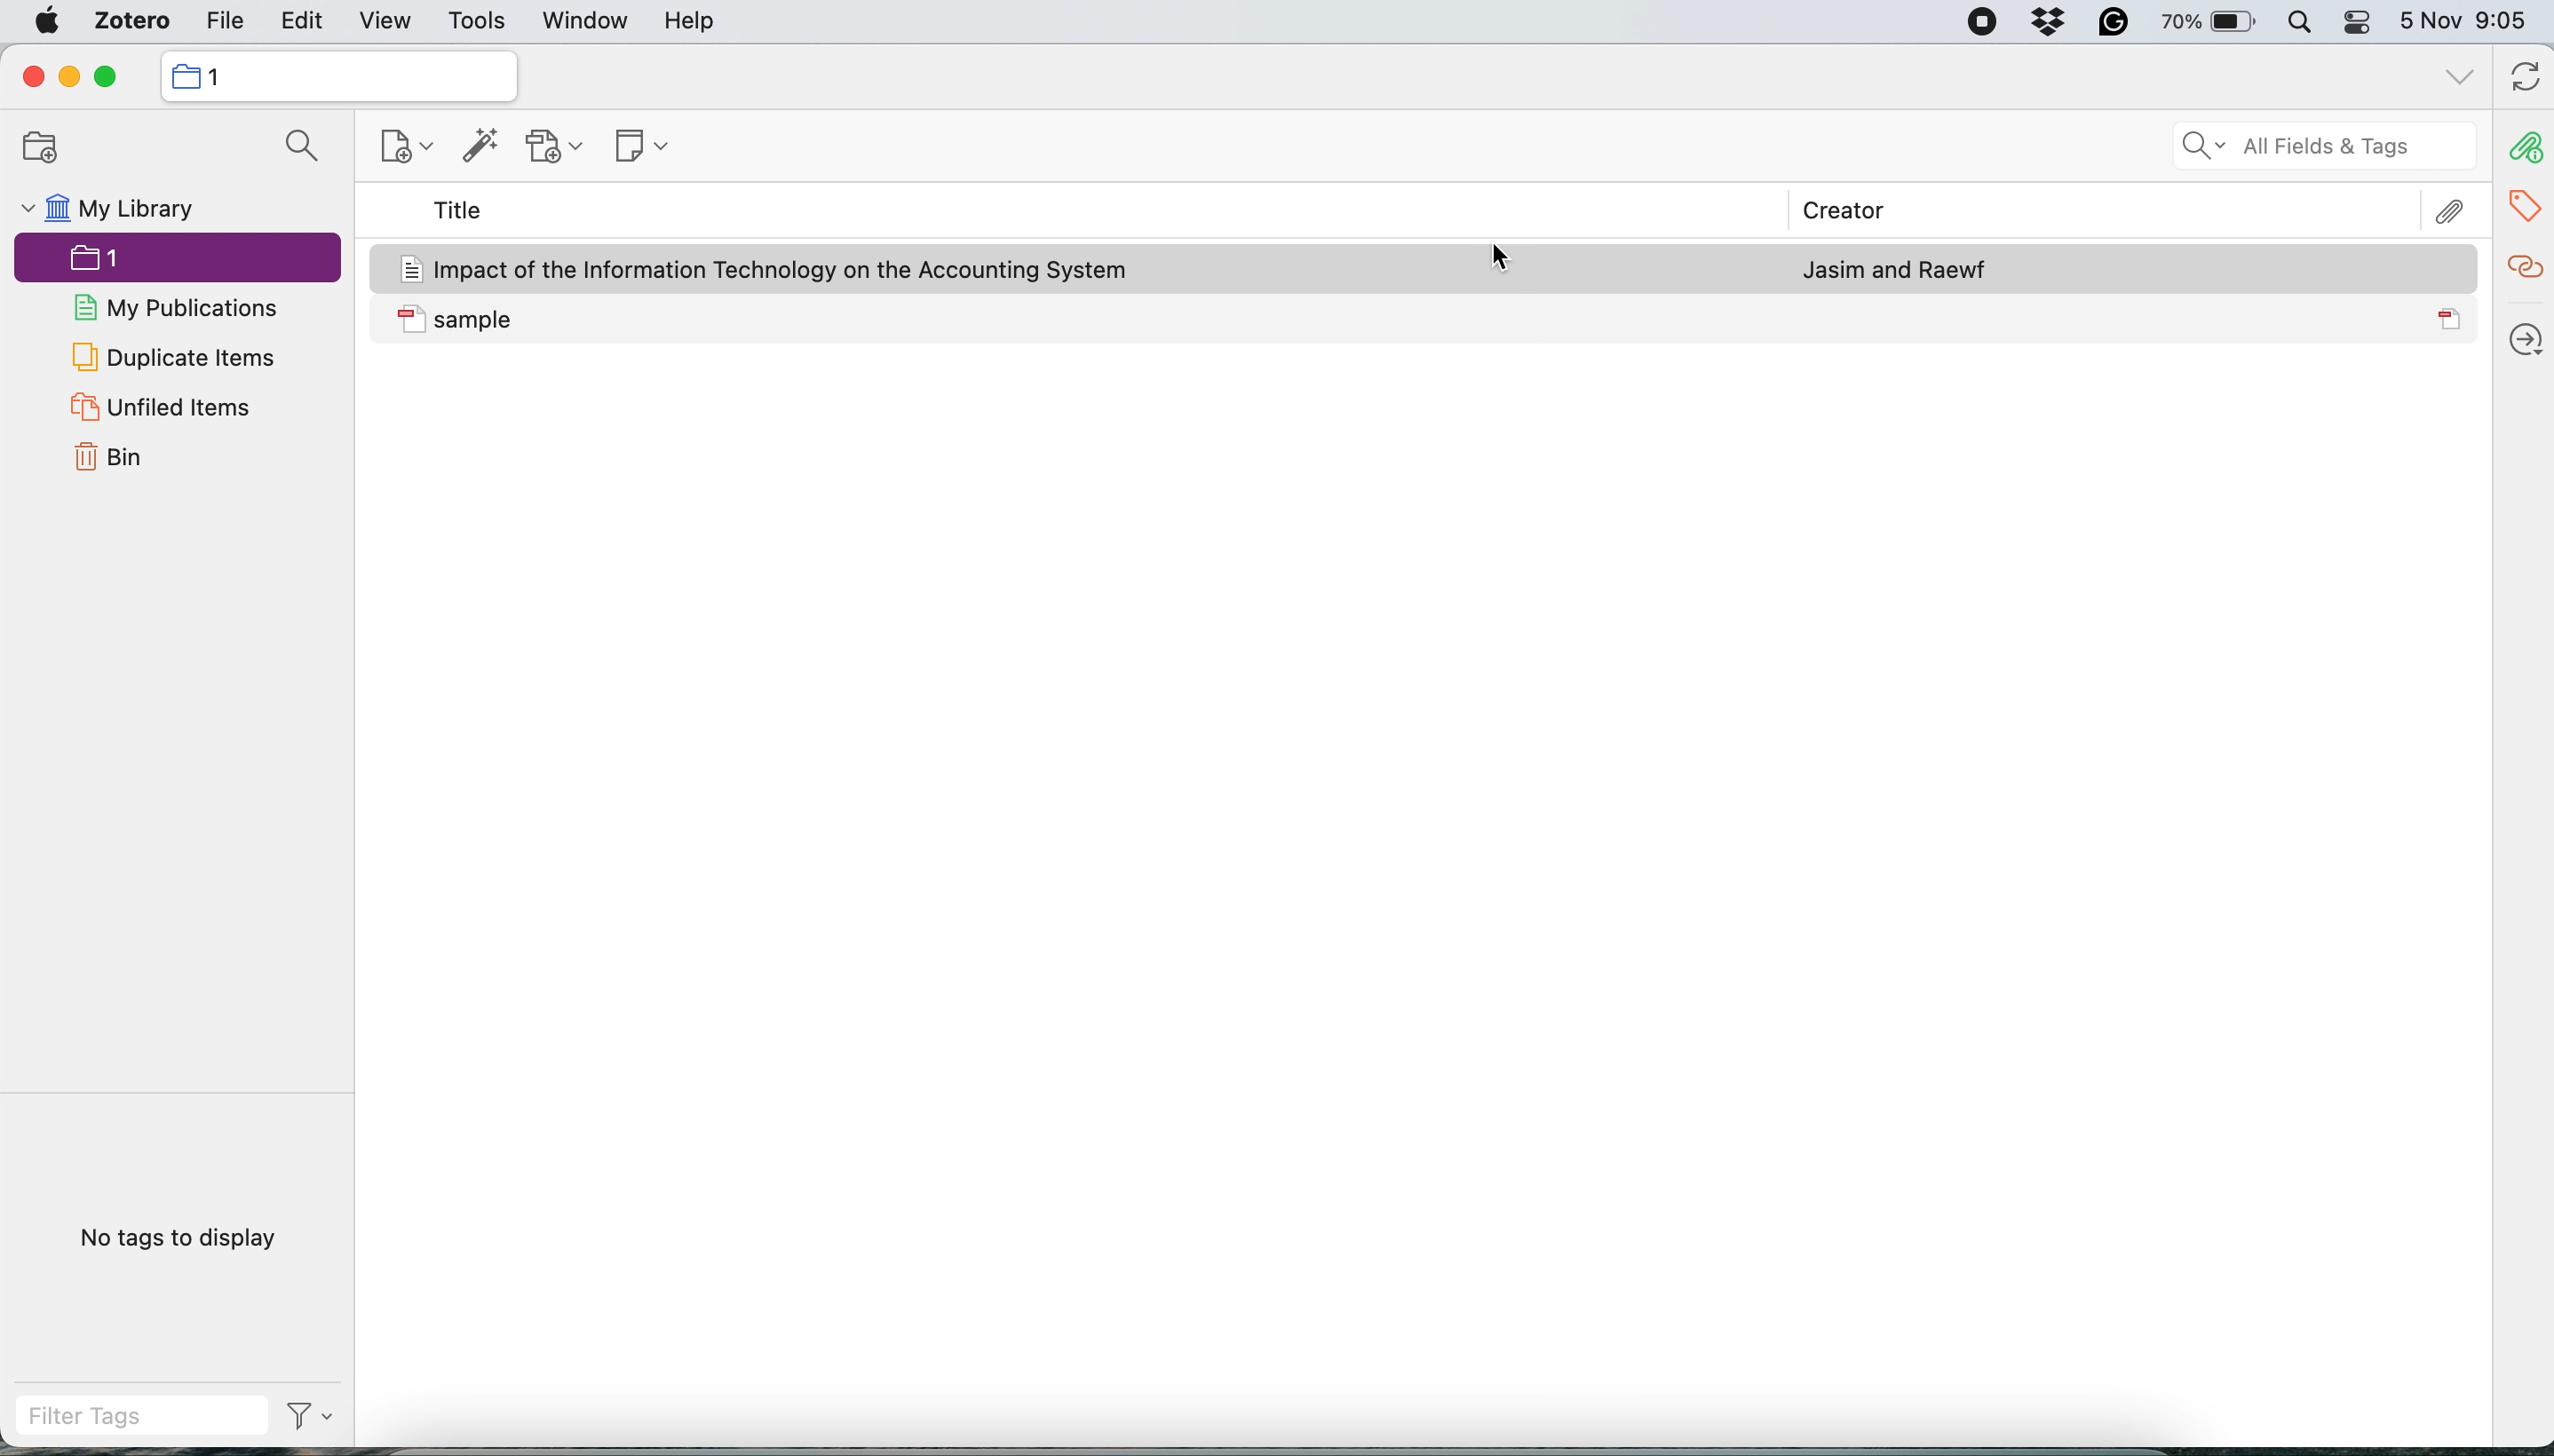 Image resolution: width=2554 pixels, height=1456 pixels. Describe the element at coordinates (222, 24) in the screenshot. I see `edit` at that location.